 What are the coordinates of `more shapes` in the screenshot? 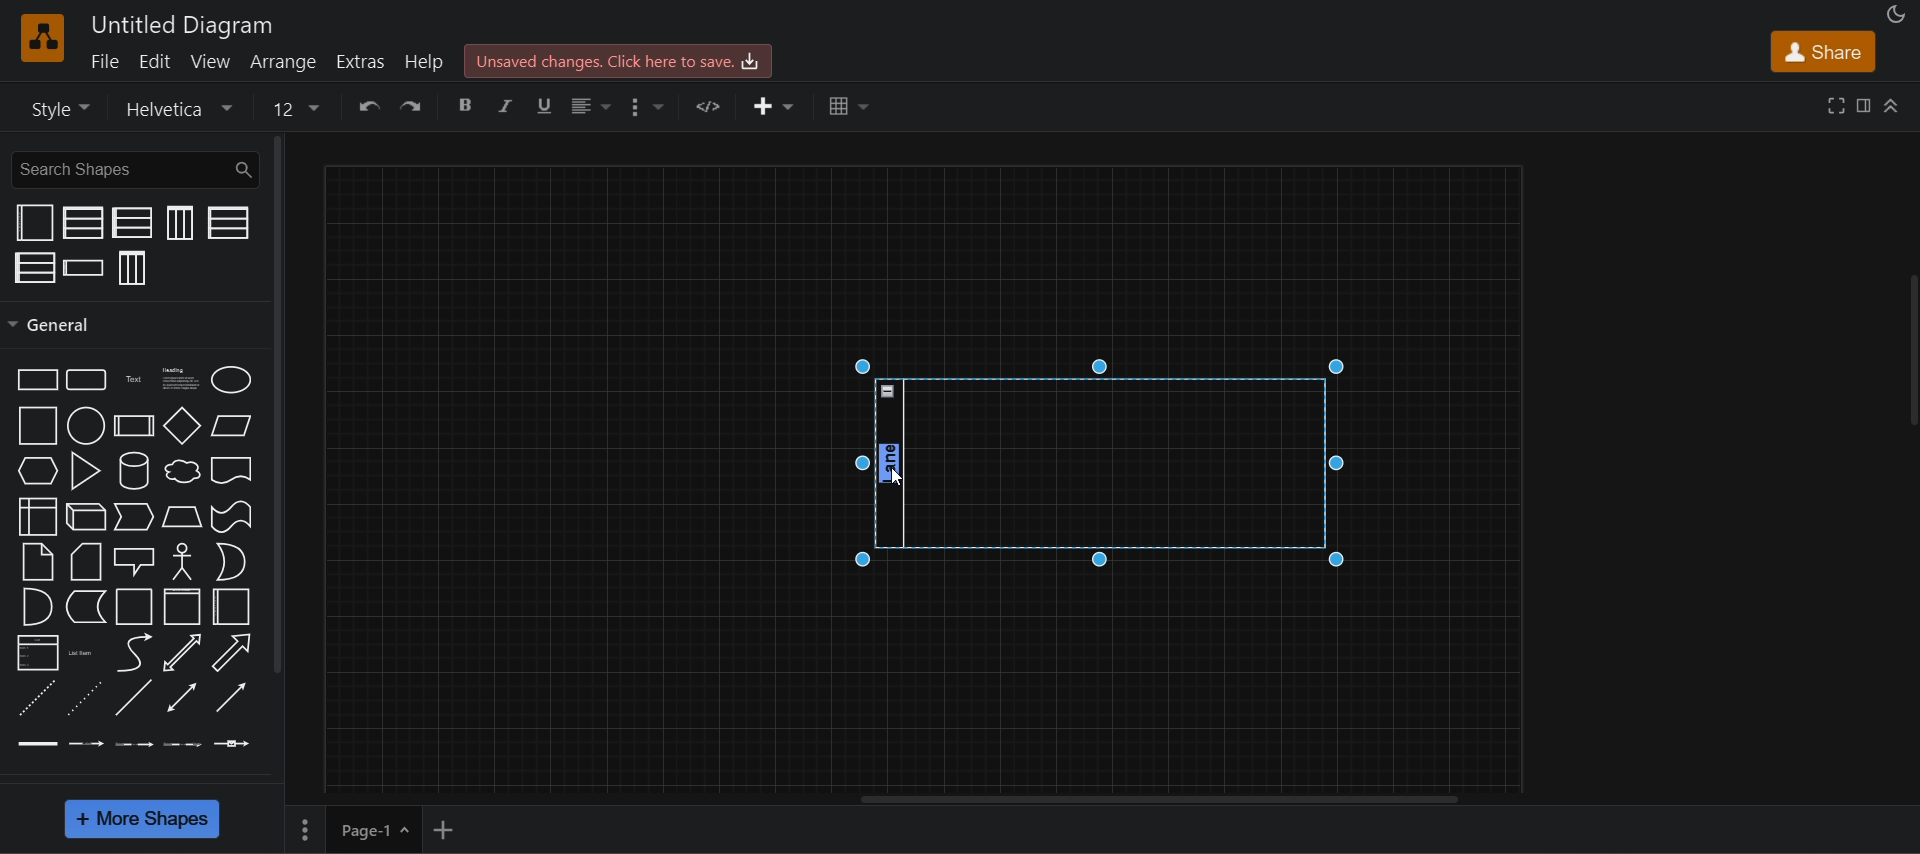 It's located at (144, 820).